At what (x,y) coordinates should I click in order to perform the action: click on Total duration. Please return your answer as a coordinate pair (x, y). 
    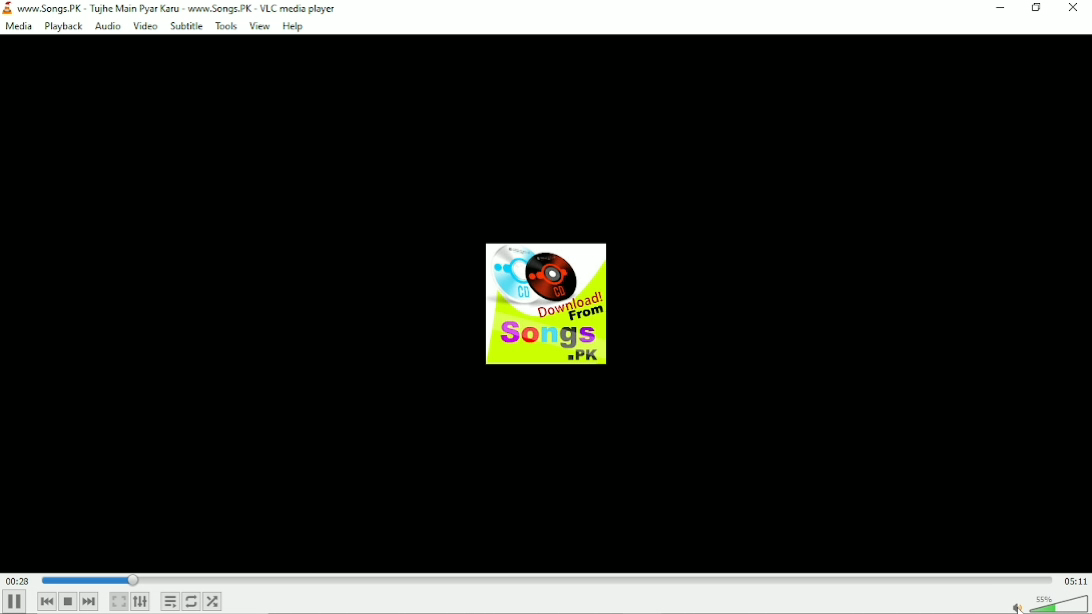
    Looking at the image, I should click on (1075, 581).